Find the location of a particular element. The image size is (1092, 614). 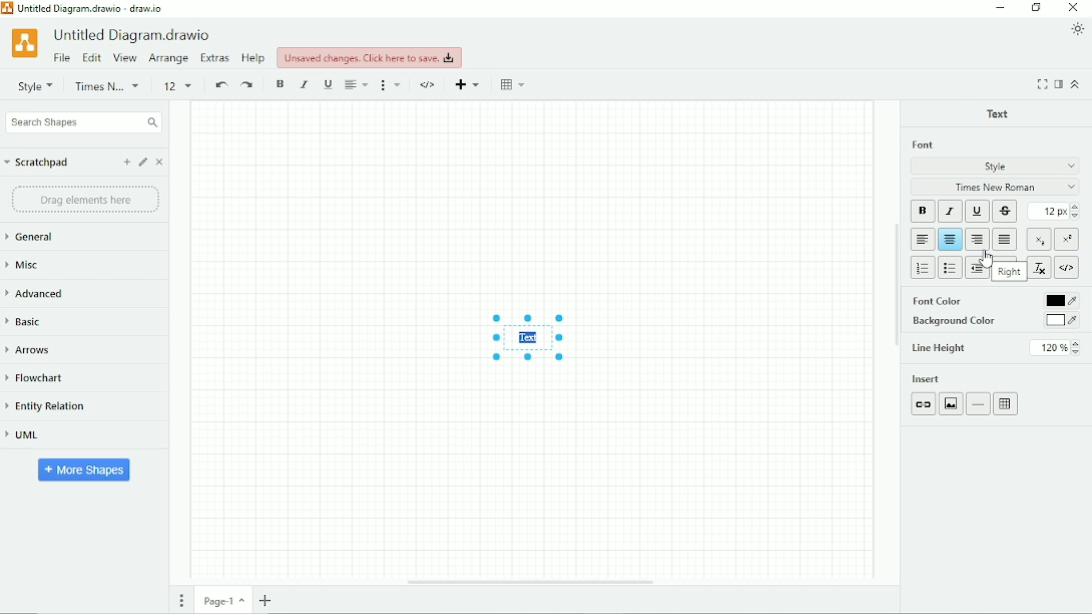

Cursor Position is located at coordinates (988, 260).